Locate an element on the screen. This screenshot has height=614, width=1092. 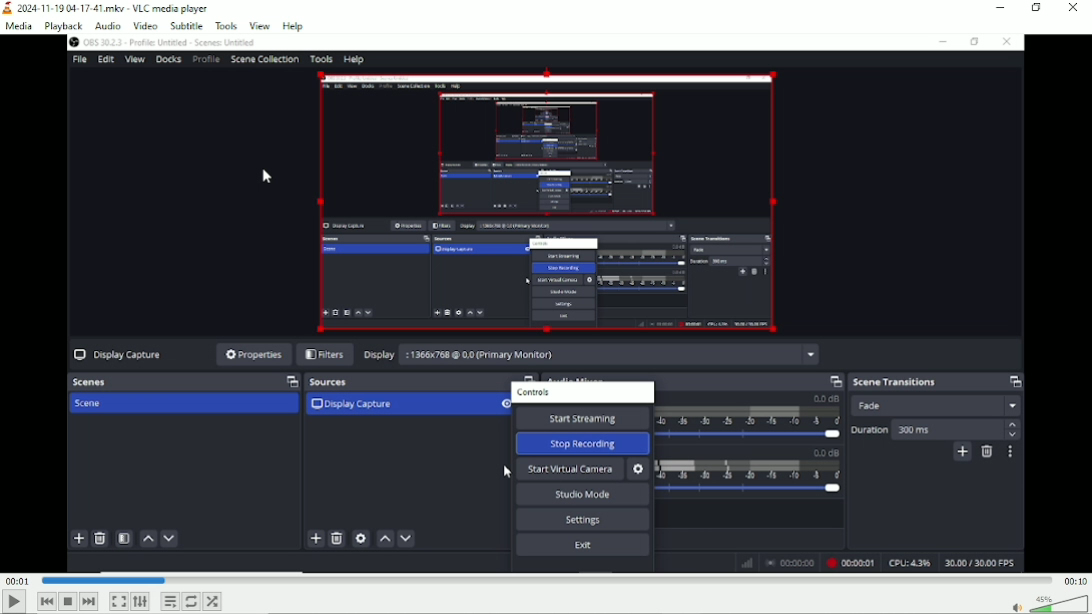
playback is located at coordinates (63, 26).